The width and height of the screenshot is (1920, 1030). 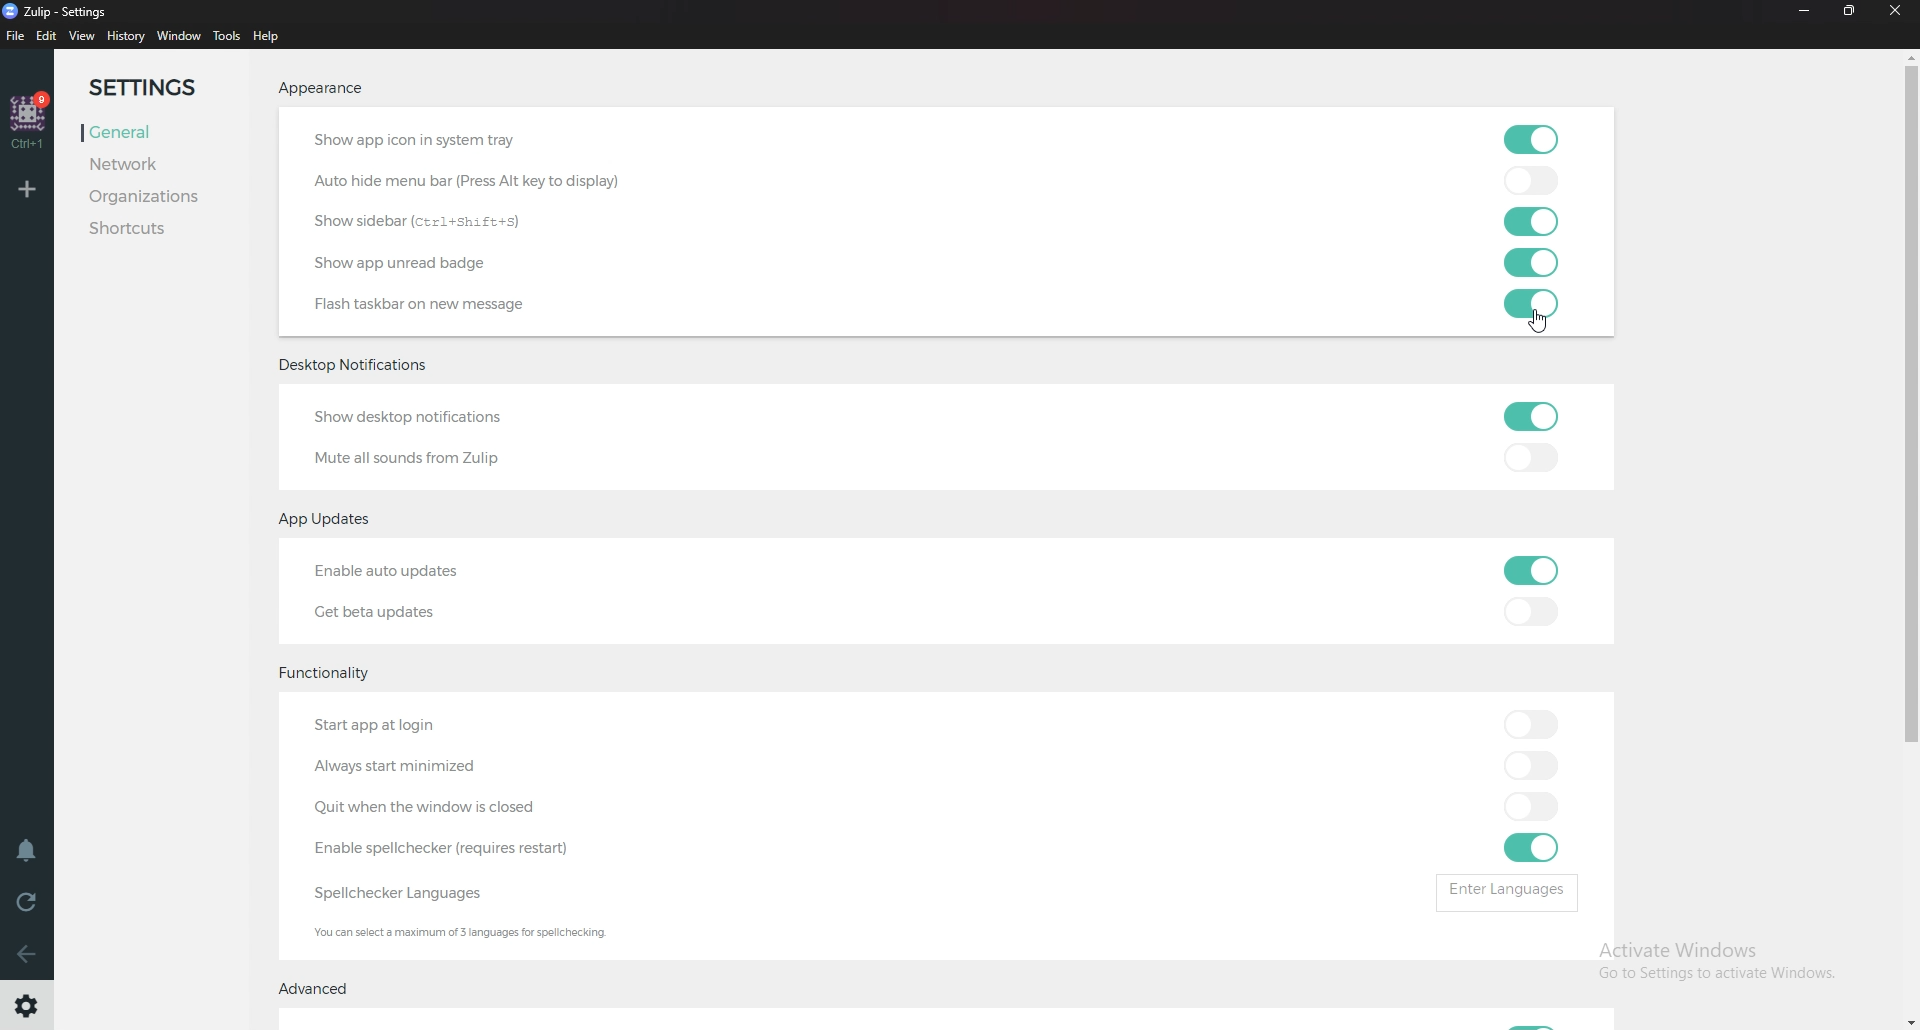 What do you see at coordinates (428, 222) in the screenshot?
I see `Show sidebar` at bounding box center [428, 222].